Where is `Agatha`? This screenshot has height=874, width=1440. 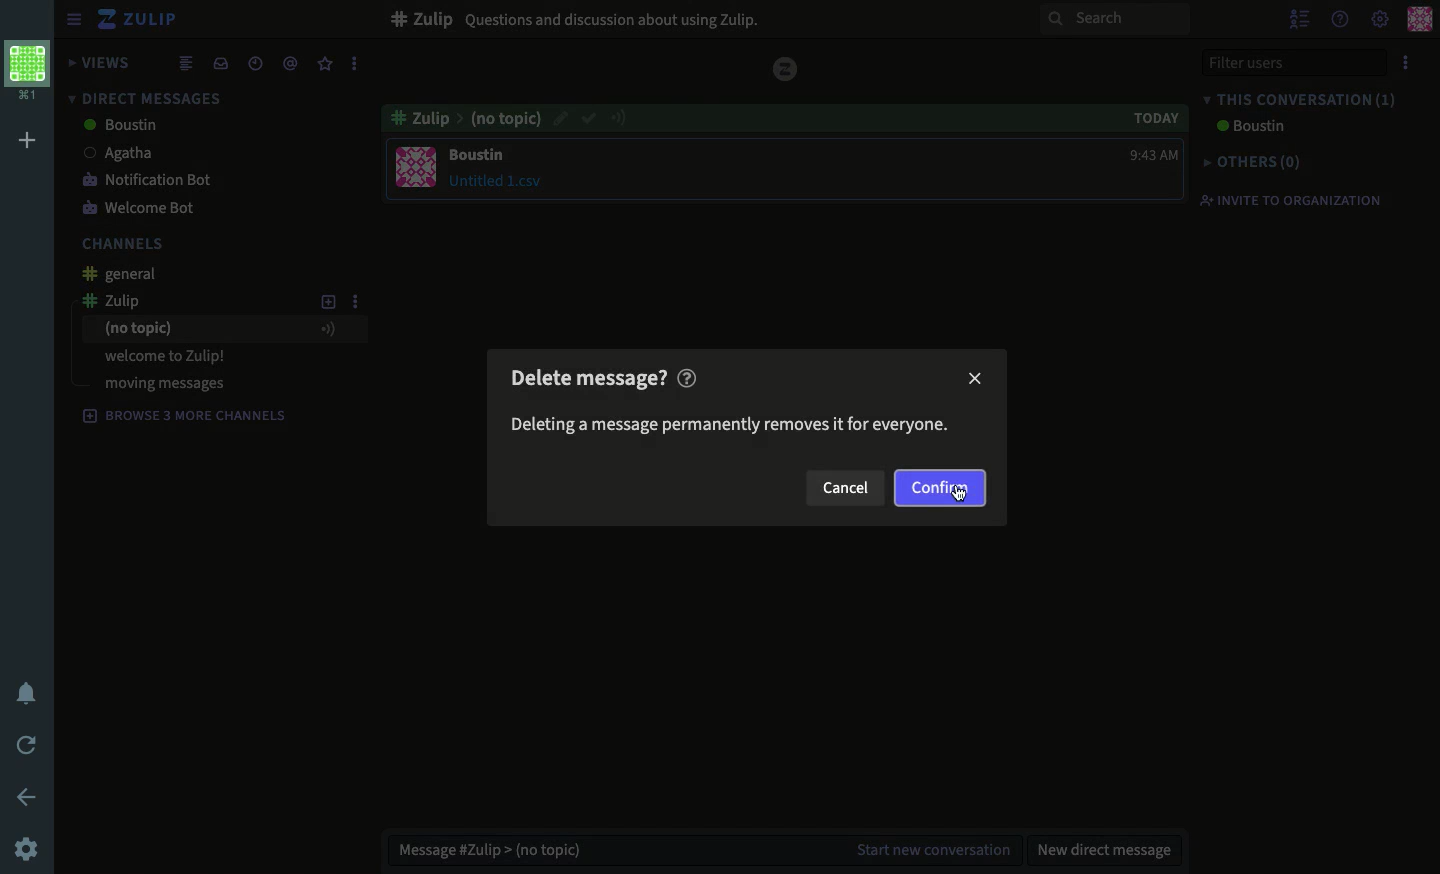
Agatha is located at coordinates (153, 152).